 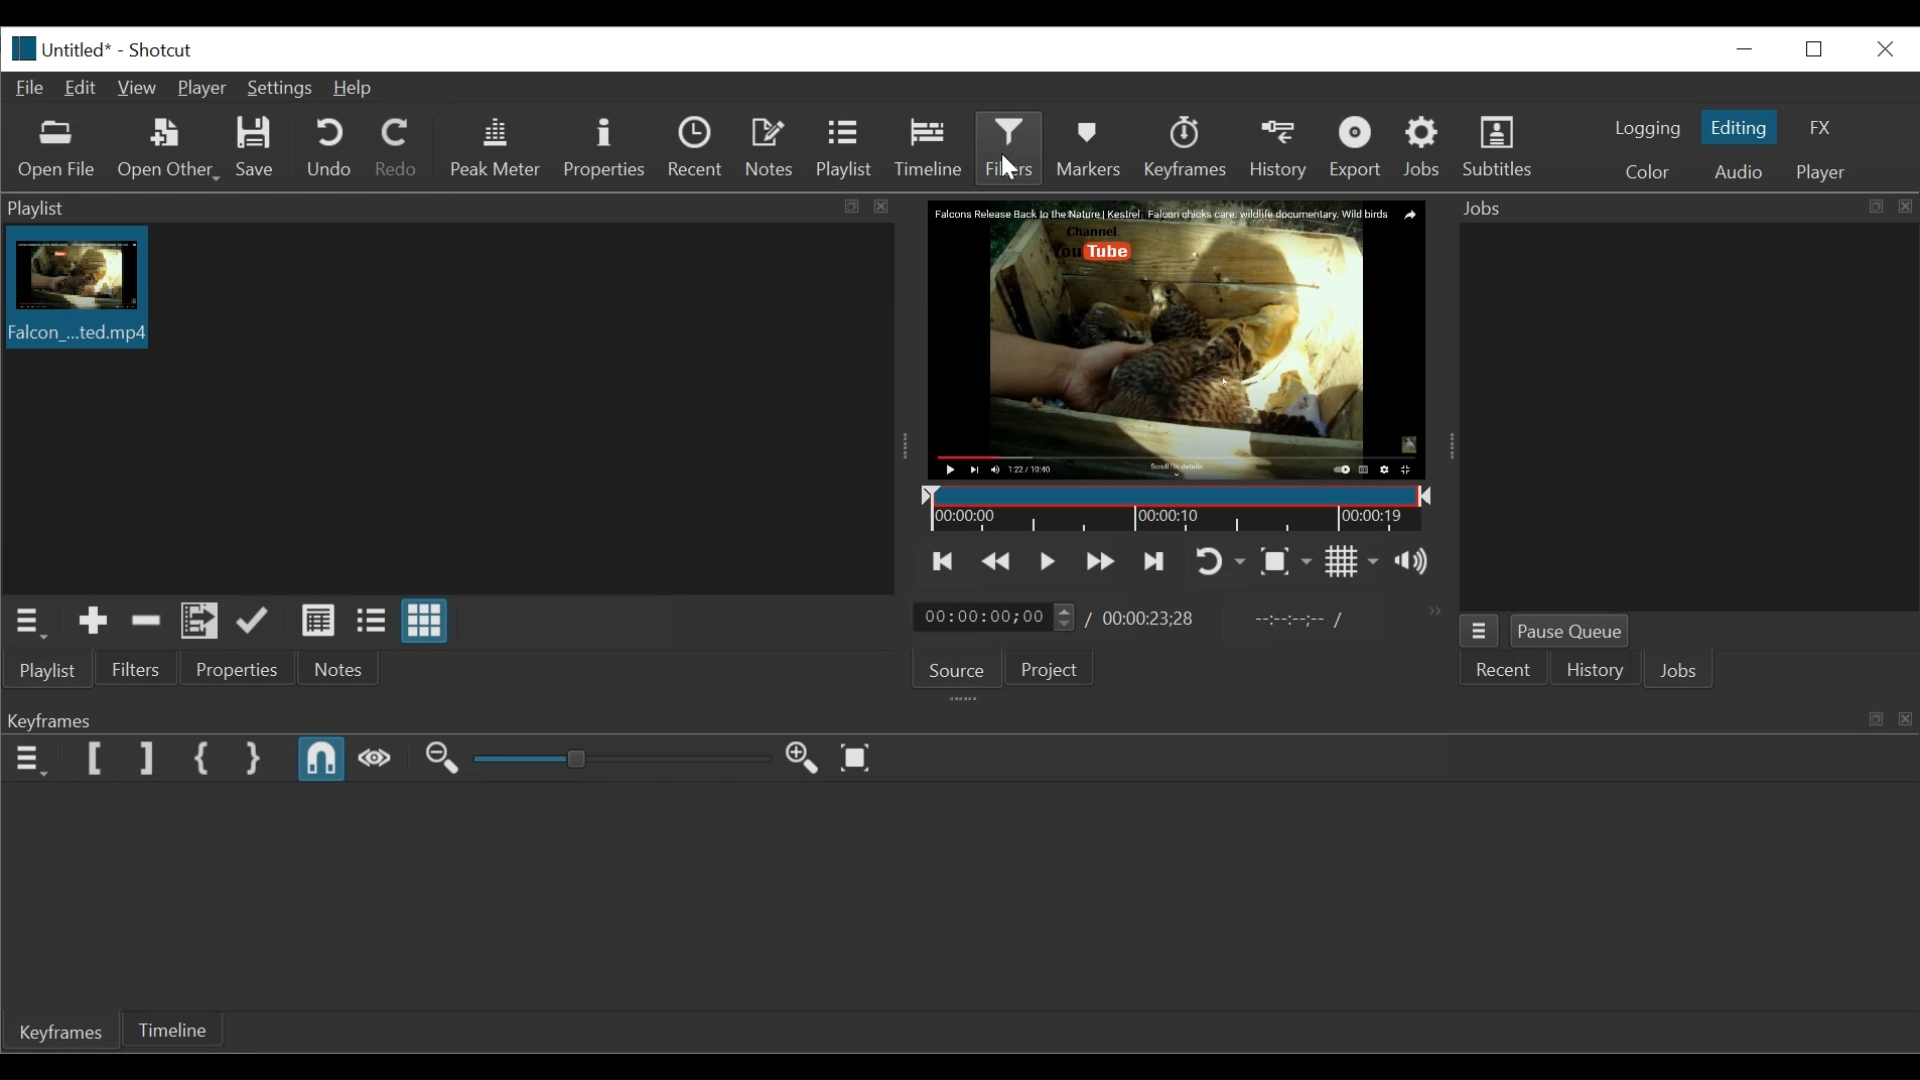 What do you see at coordinates (251, 758) in the screenshot?
I see `Set Second Simple Keyframe` at bounding box center [251, 758].